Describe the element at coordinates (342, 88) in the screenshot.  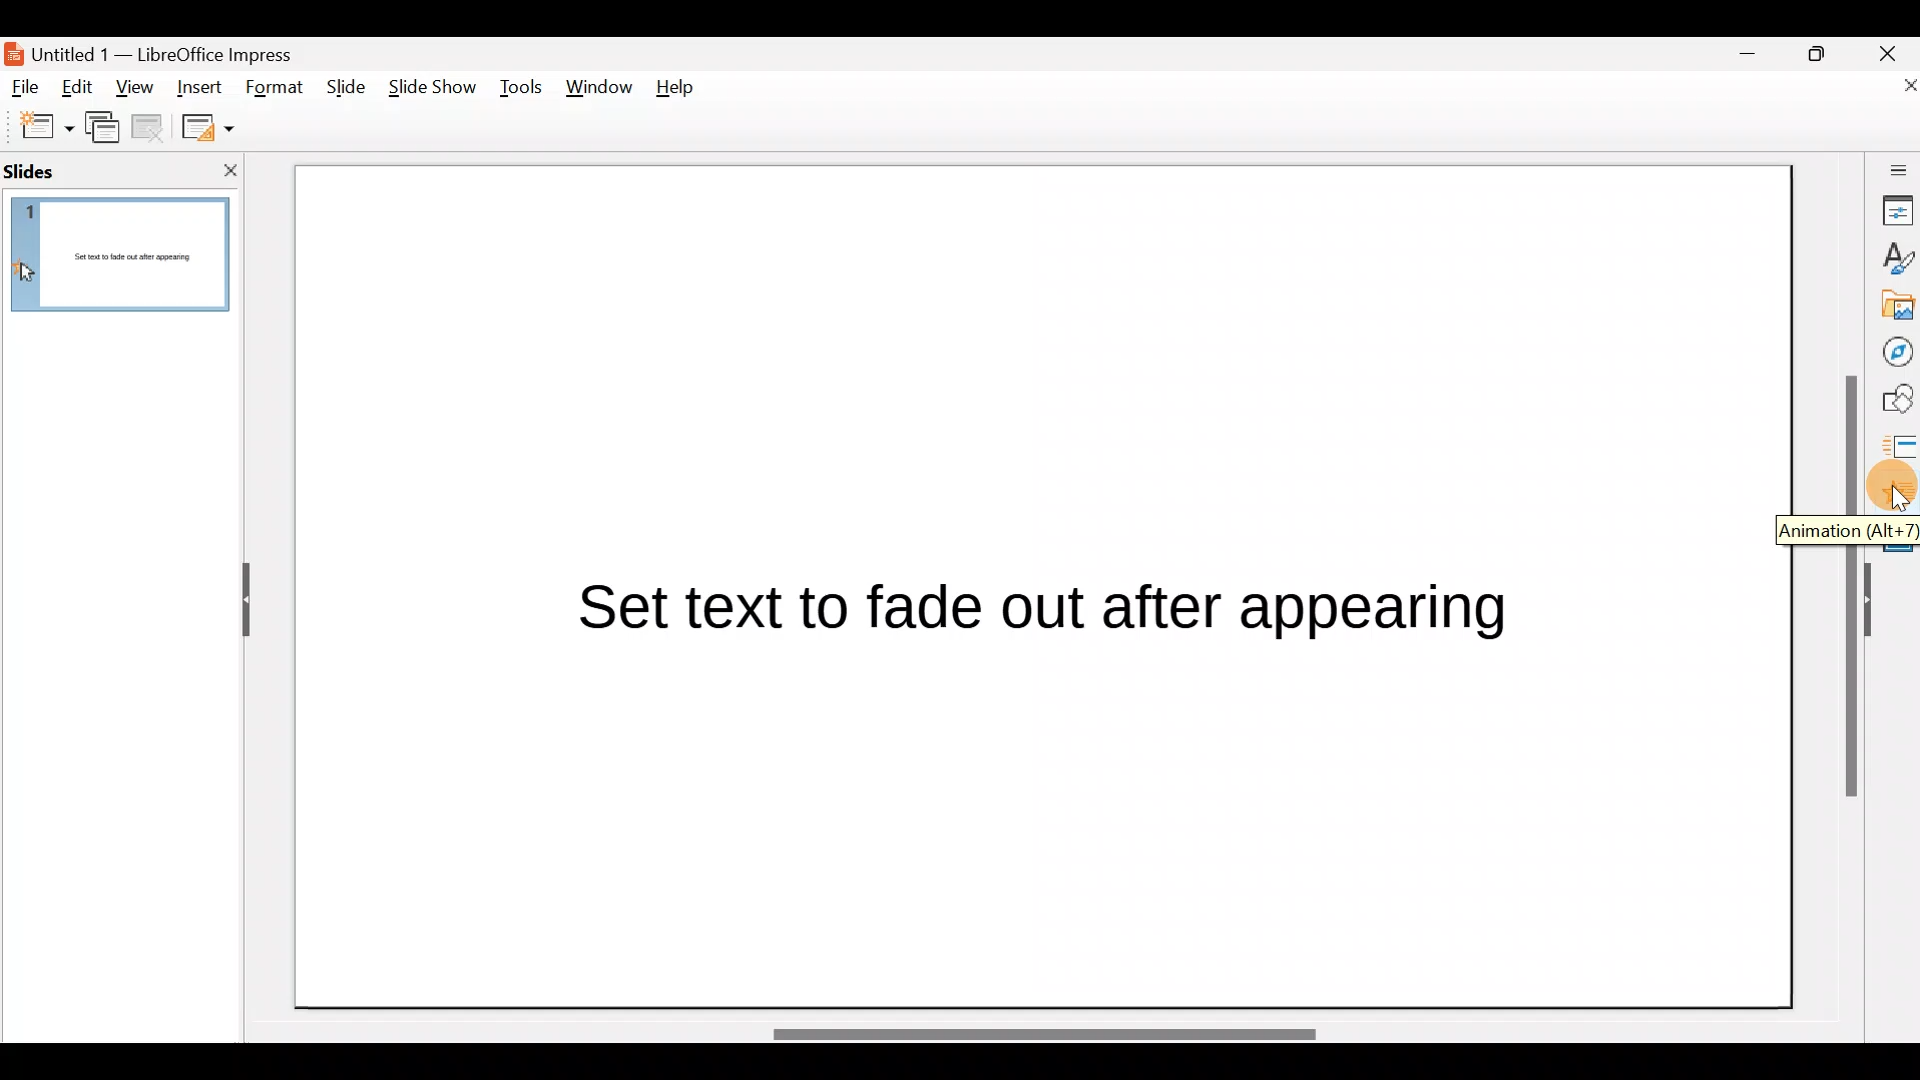
I see `Slide` at that location.